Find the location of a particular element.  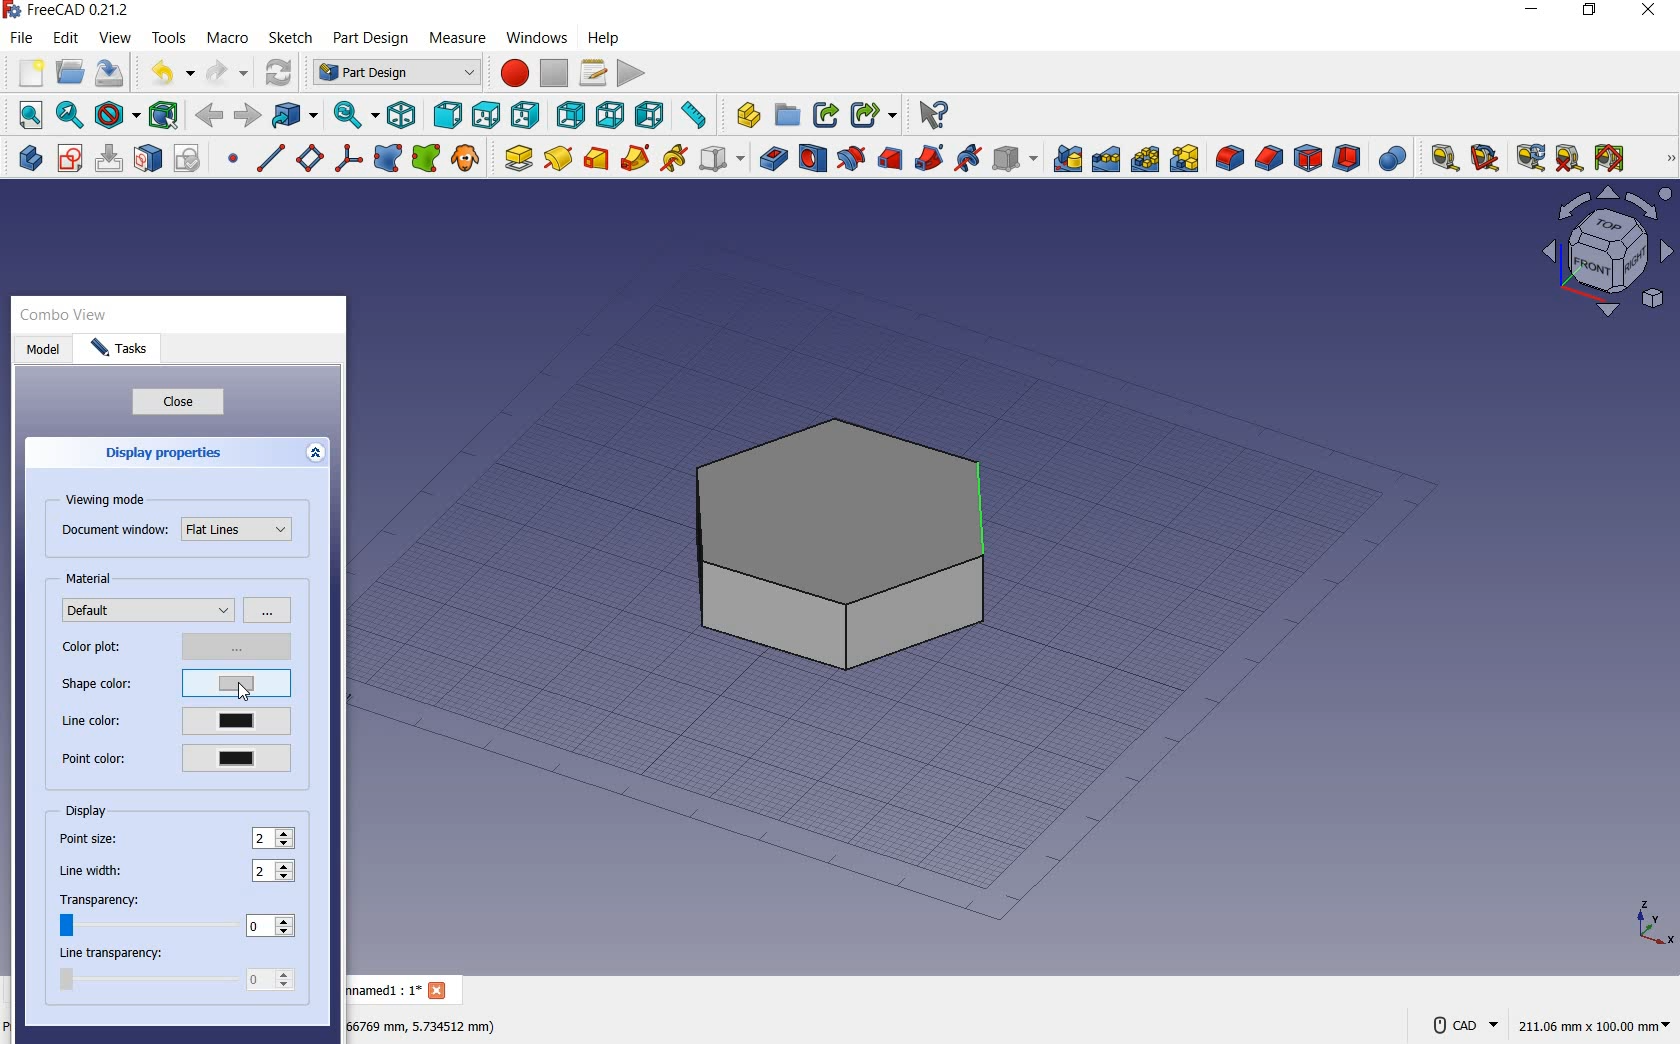

revolution is located at coordinates (558, 157).